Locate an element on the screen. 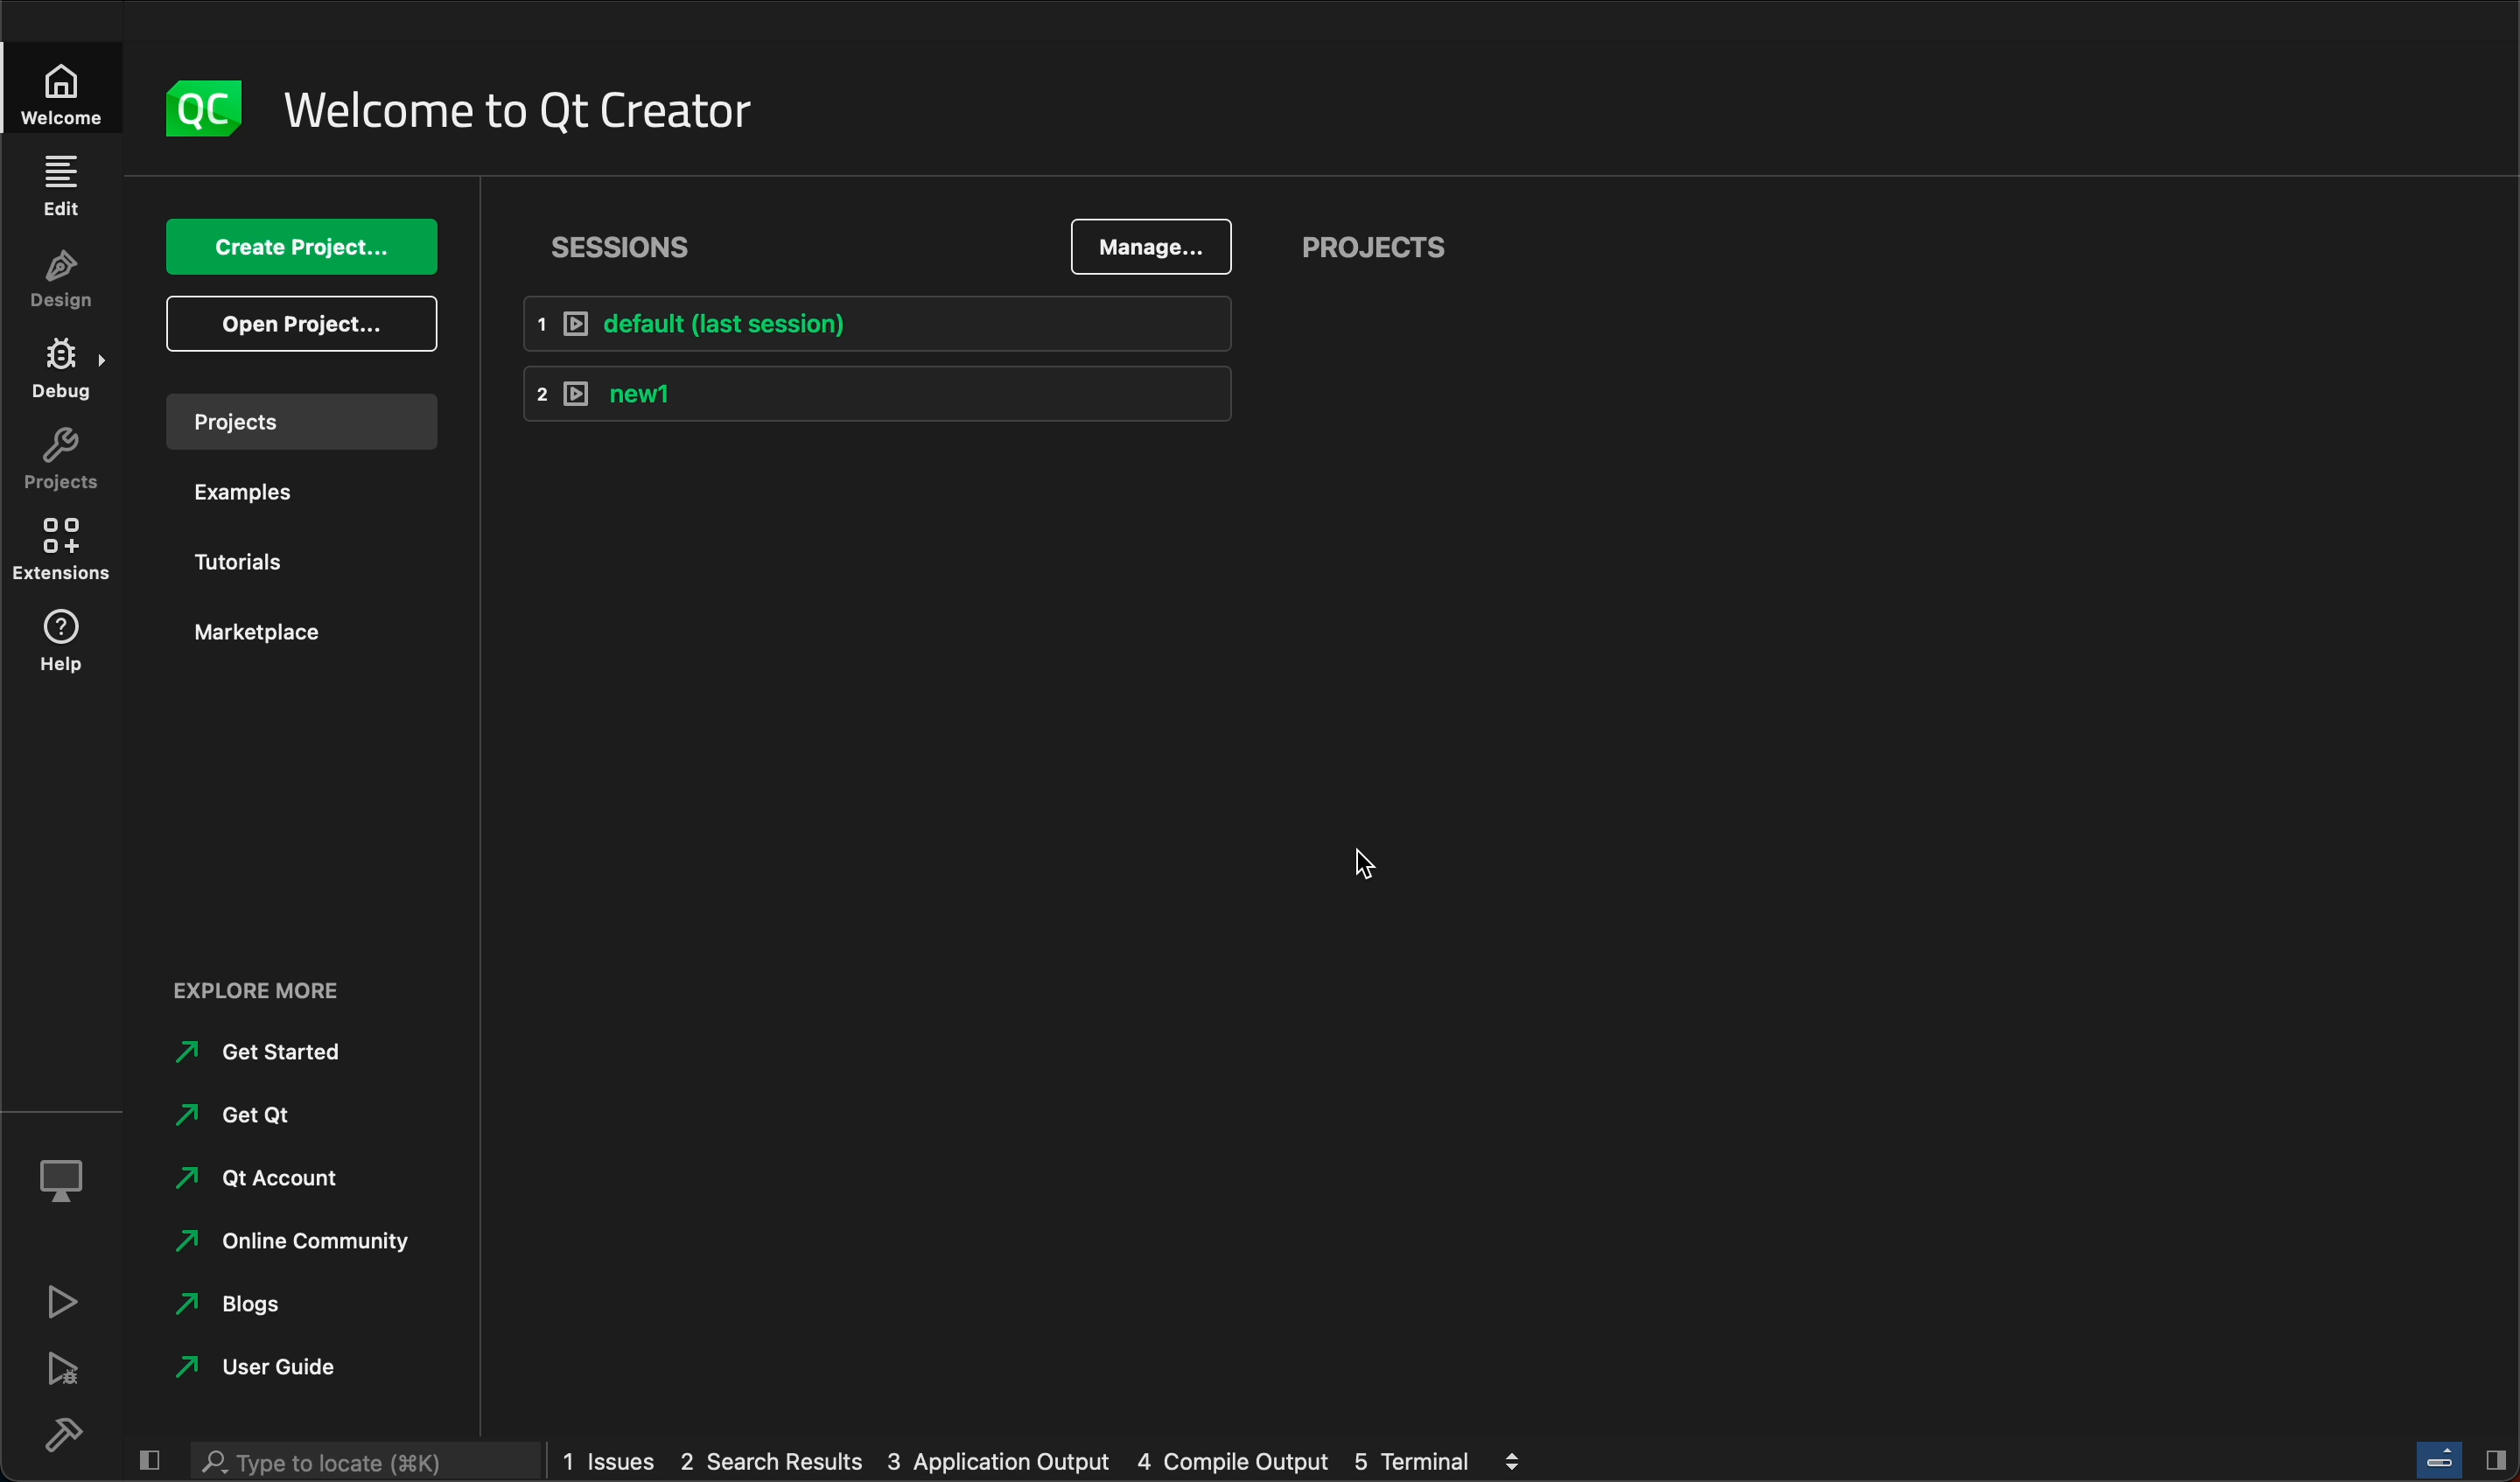 Image resolution: width=2520 pixels, height=1482 pixels. run is located at coordinates (67, 1298).